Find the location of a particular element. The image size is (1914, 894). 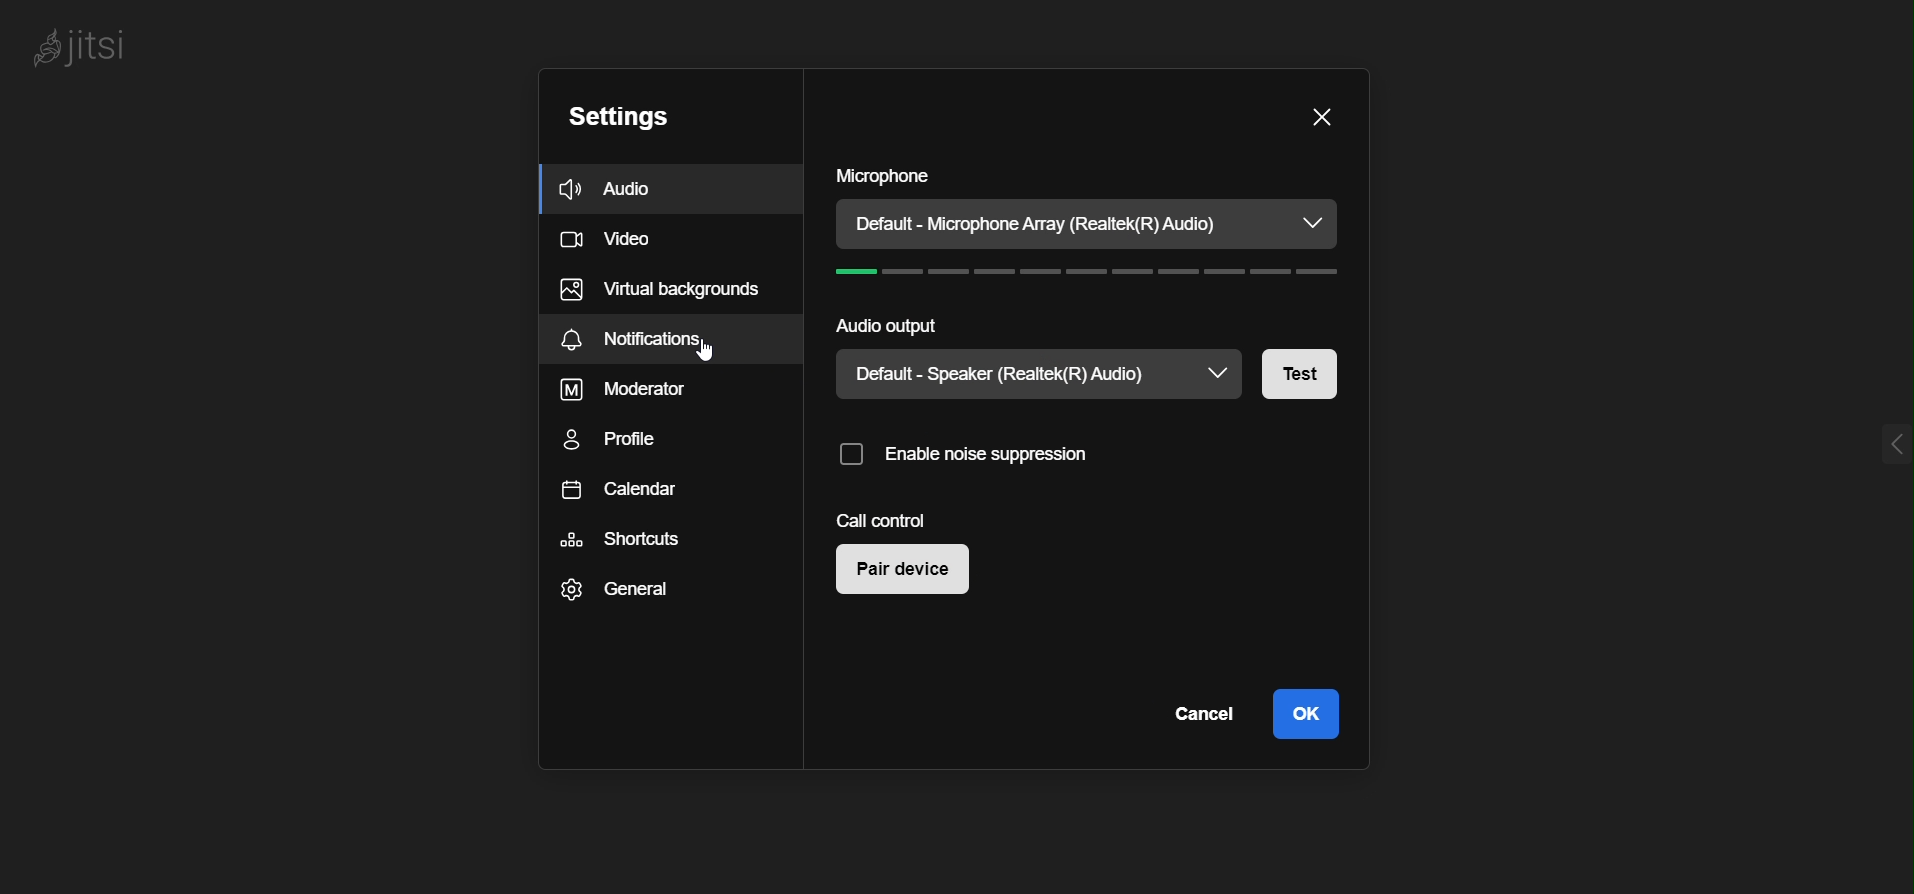

cancel is located at coordinates (1193, 720).